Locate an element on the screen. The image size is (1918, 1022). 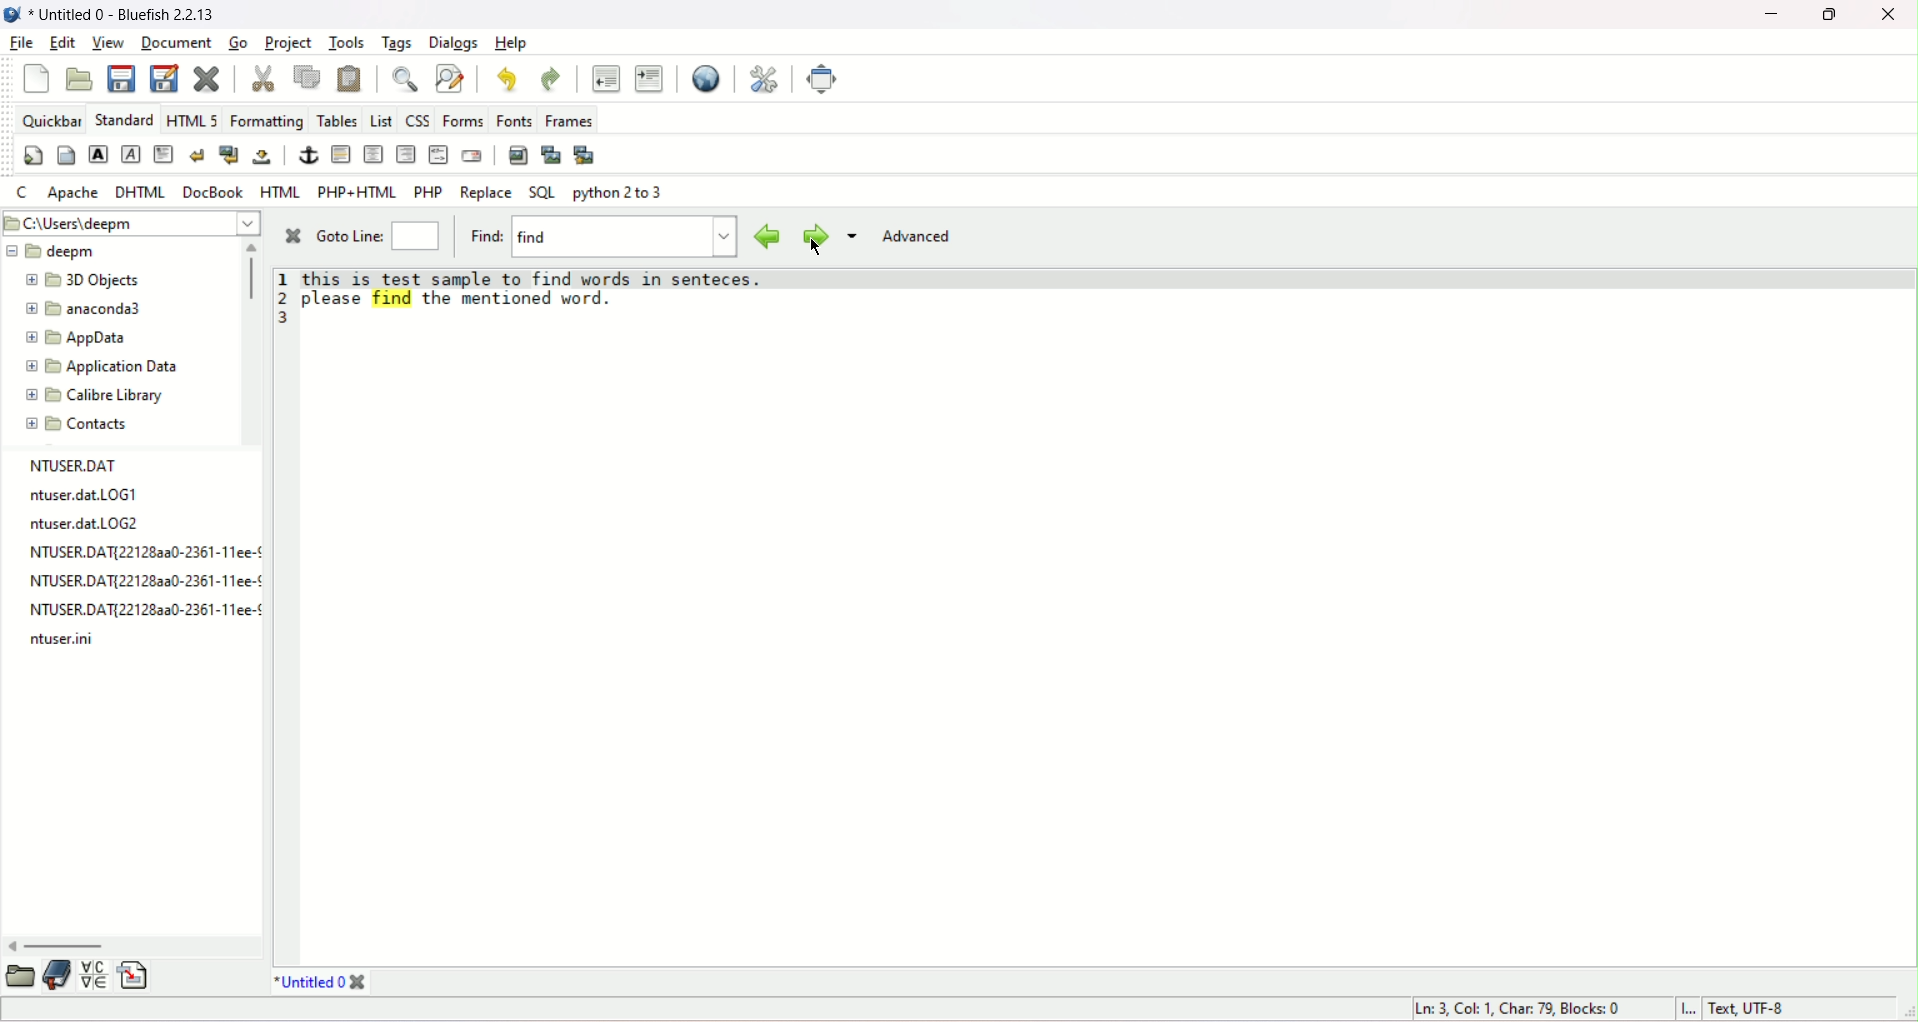
PHP is located at coordinates (427, 190).